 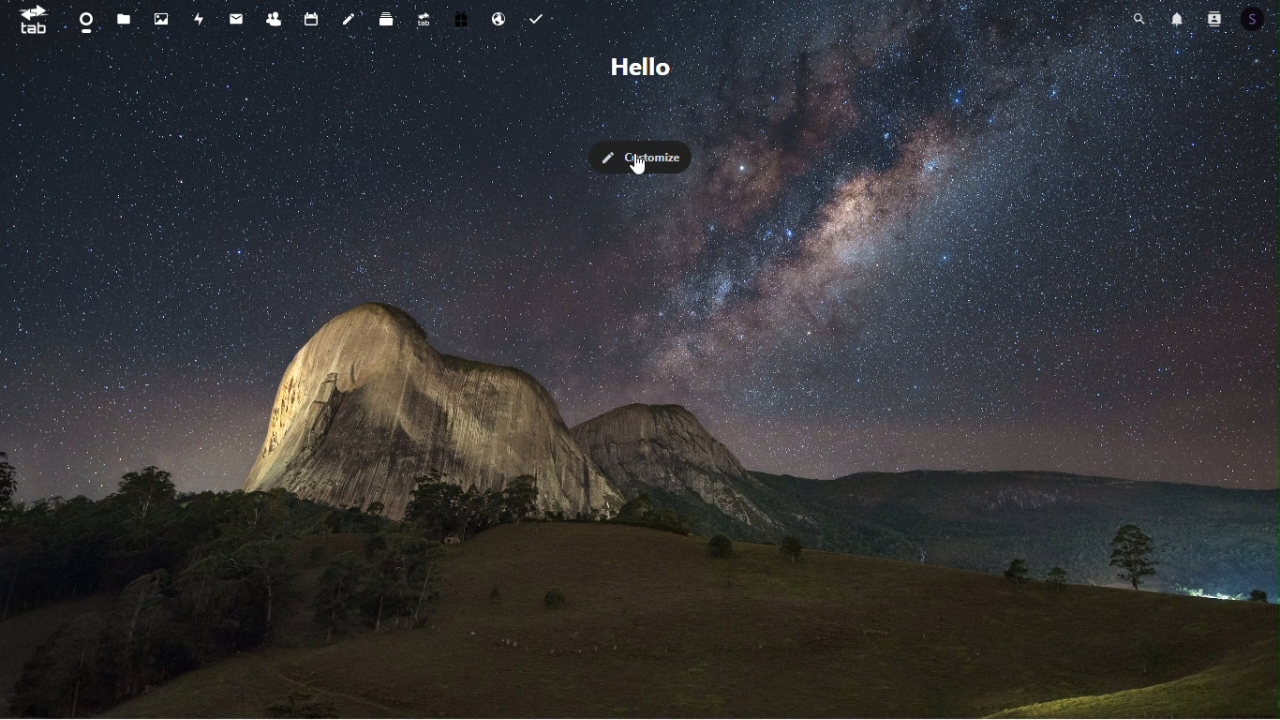 I want to click on deck, so click(x=386, y=19).